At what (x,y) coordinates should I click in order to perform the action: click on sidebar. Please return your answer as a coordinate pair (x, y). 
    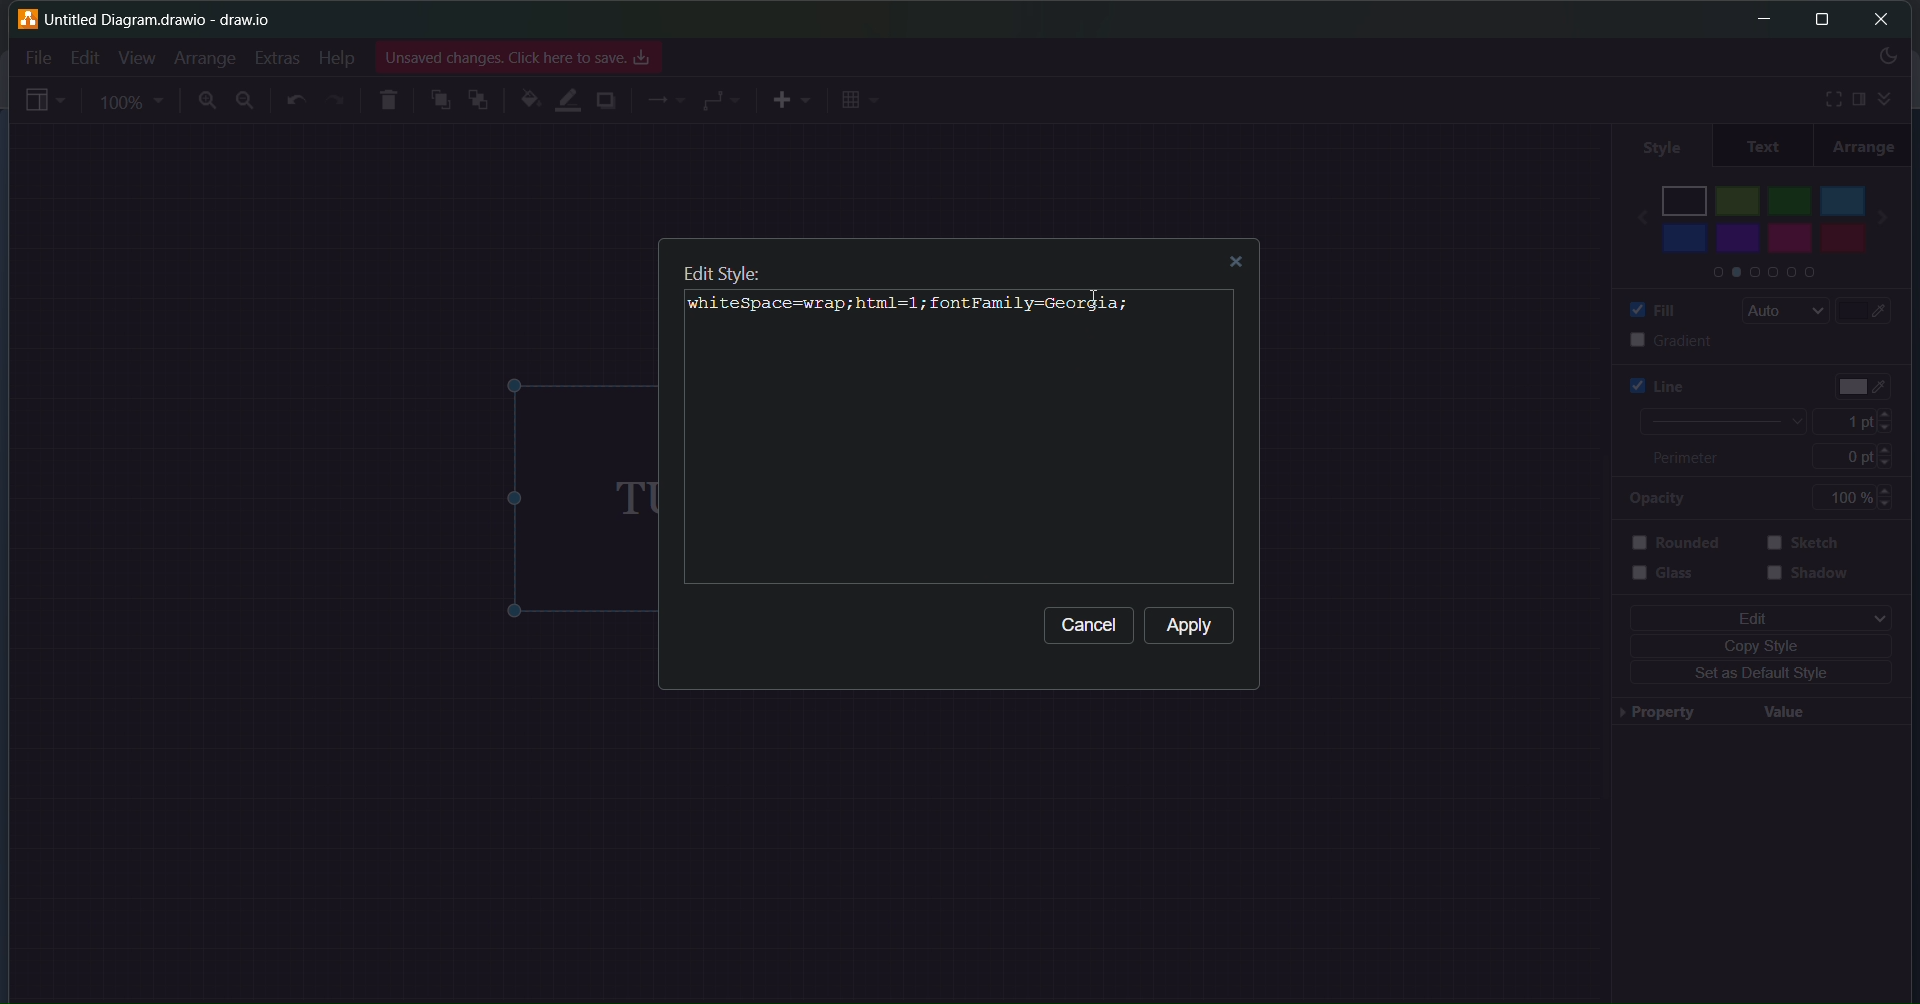
    Looking at the image, I should click on (45, 103).